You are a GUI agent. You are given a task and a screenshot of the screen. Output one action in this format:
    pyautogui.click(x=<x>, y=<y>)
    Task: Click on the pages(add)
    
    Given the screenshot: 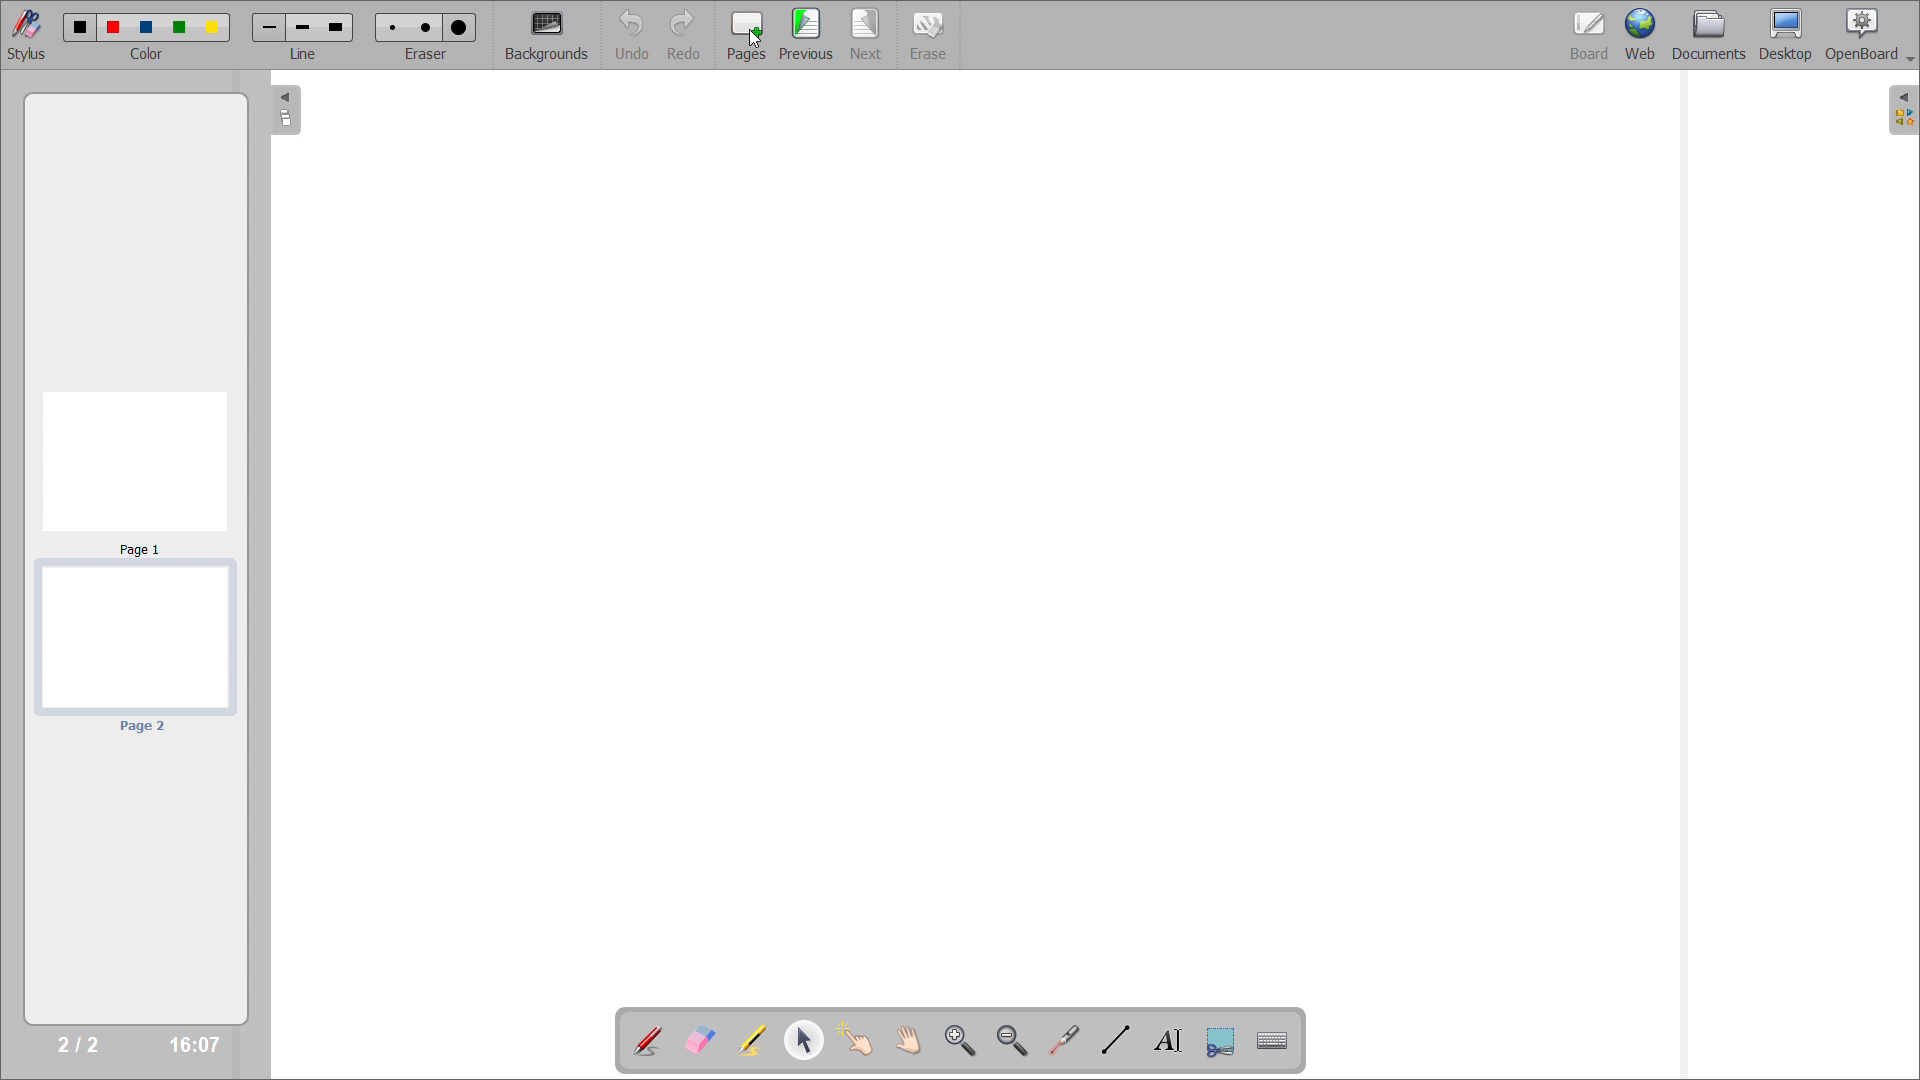 What is the action you would take?
    pyautogui.click(x=747, y=37)
    